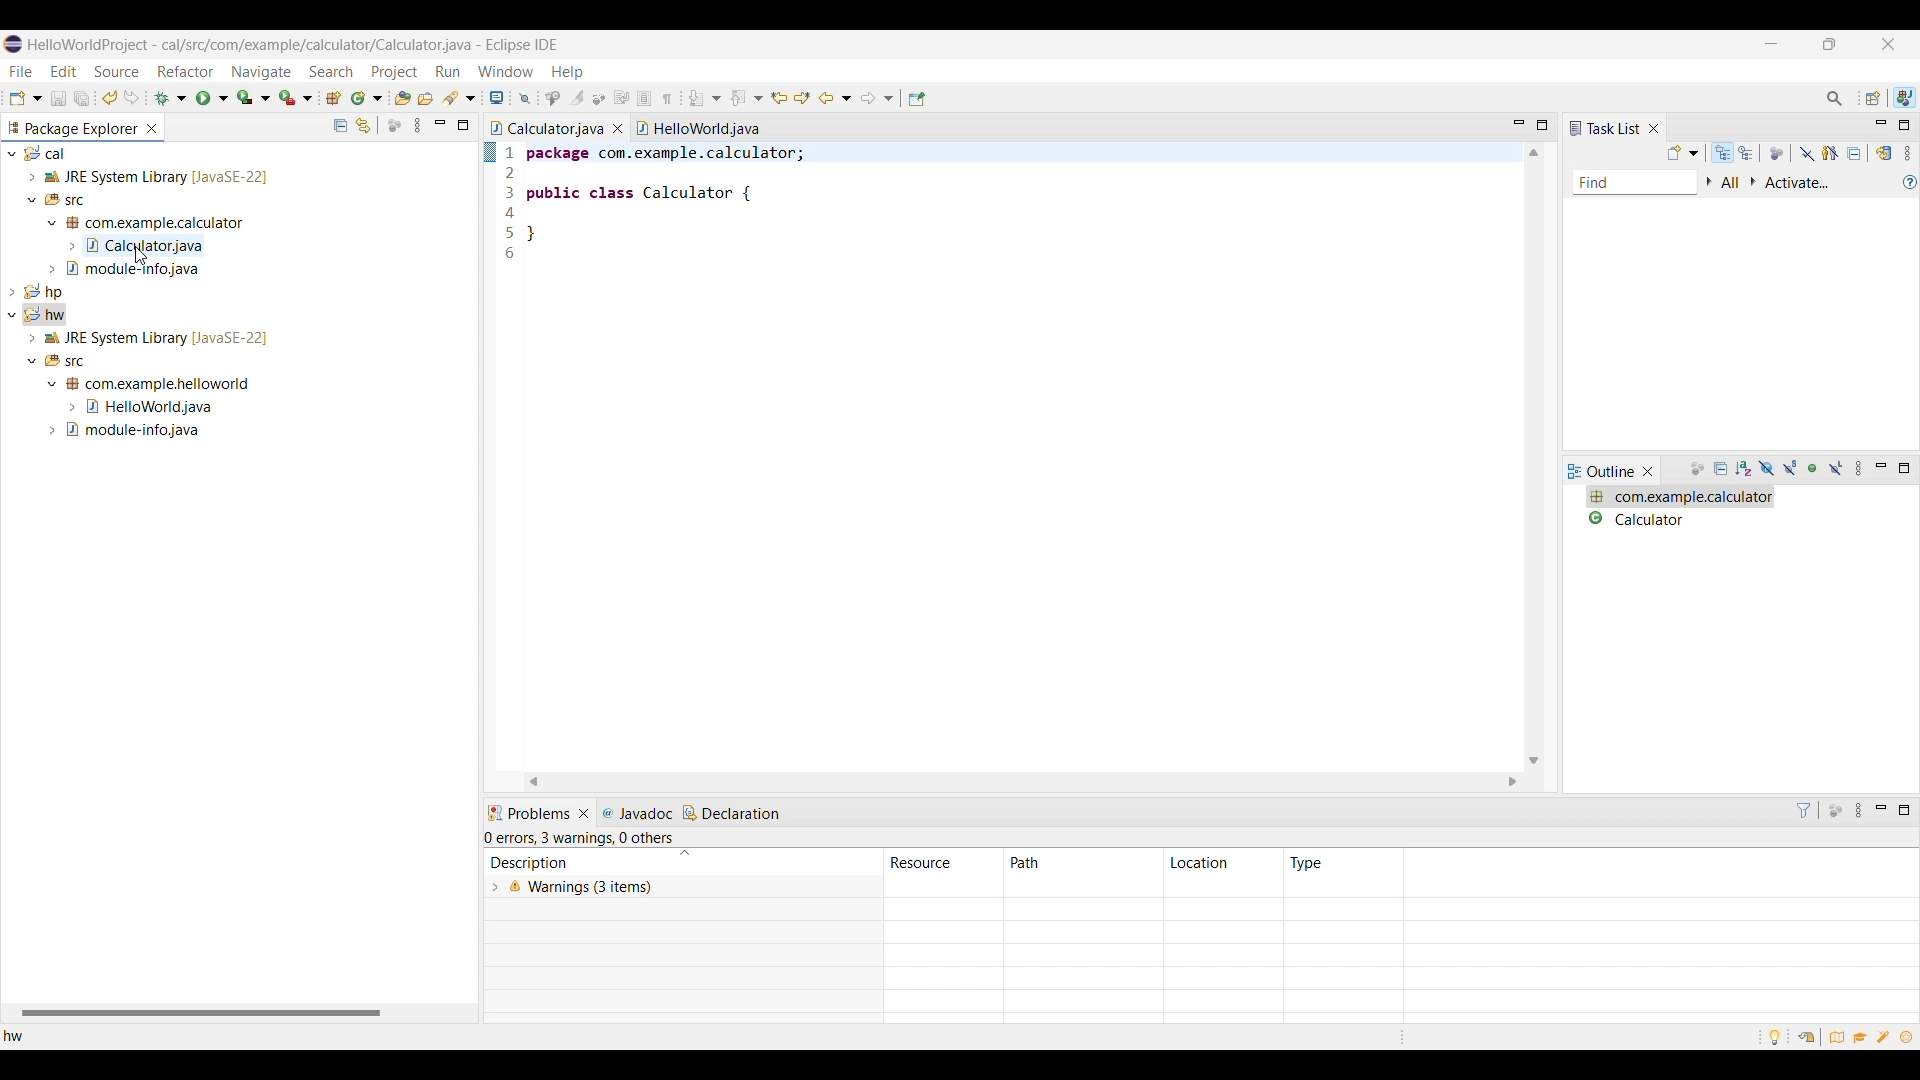  Describe the element at coordinates (1874, 98) in the screenshot. I see `Open perspective` at that location.